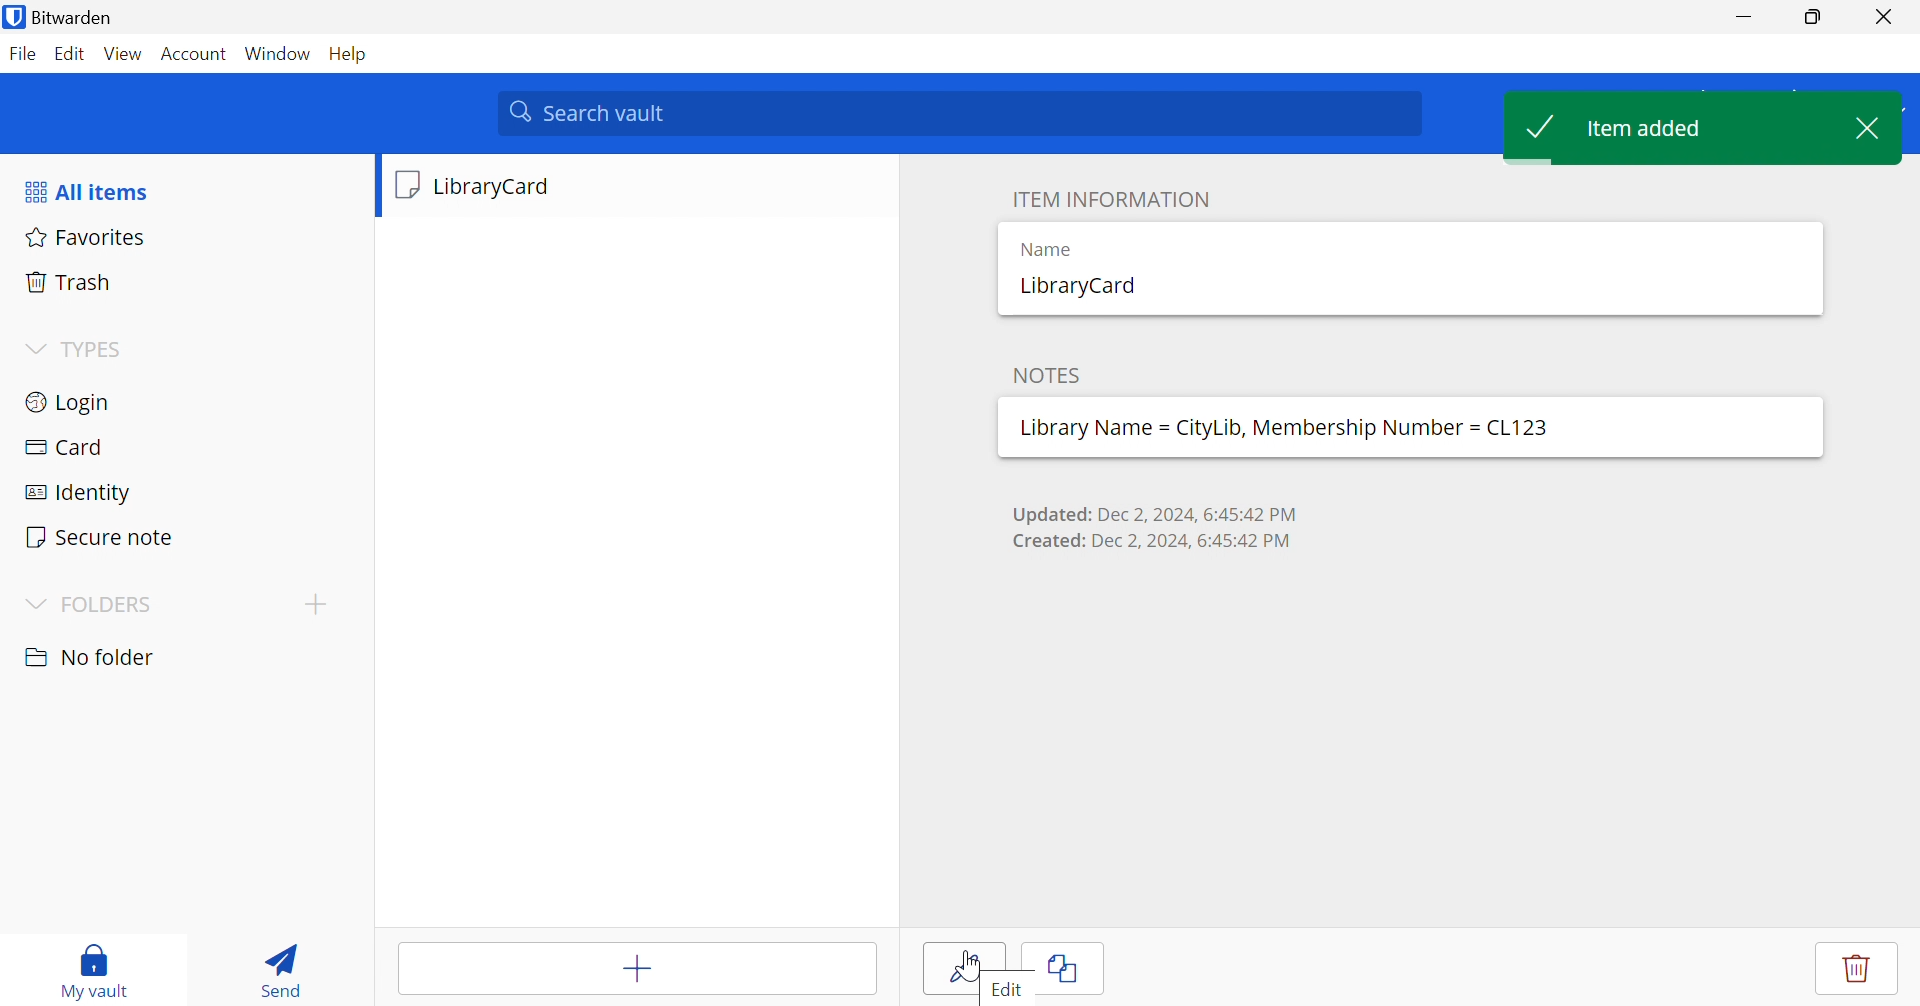  I want to click on Window, so click(280, 53).